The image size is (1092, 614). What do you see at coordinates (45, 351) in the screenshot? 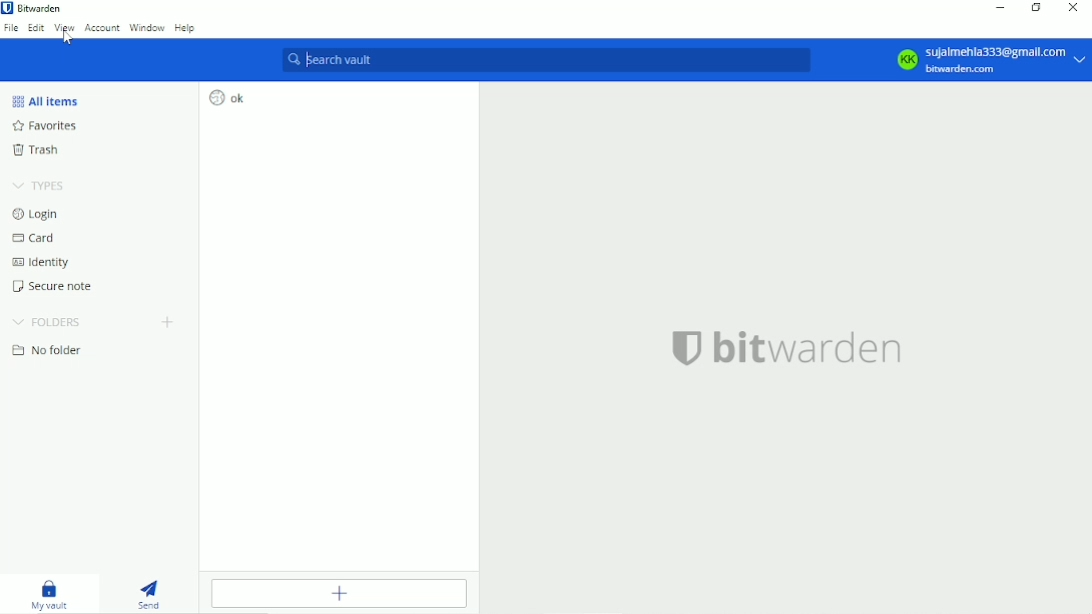
I see `No folder` at bounding box center [45, 351].